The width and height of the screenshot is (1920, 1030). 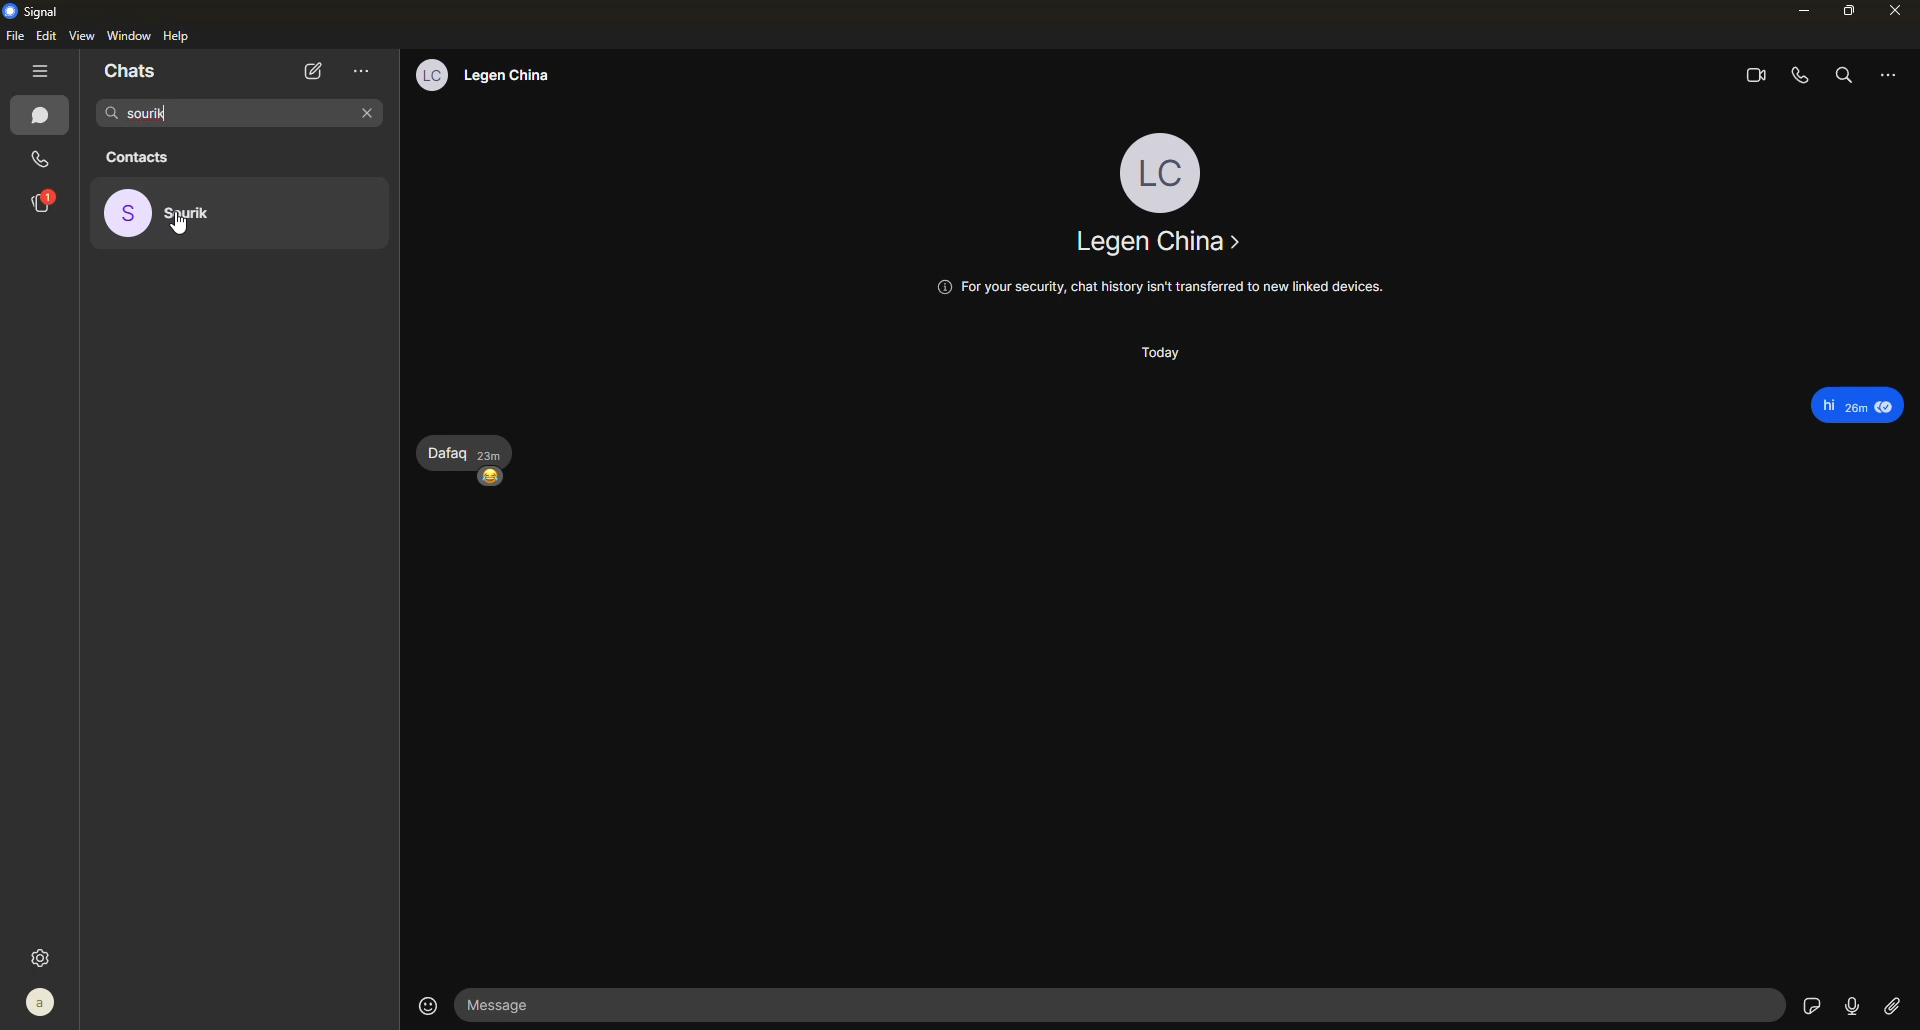 What do you see at coordinates (464, 450) in the screenshot?
I see `dafaq 23m` at bounding box center [464, 450].